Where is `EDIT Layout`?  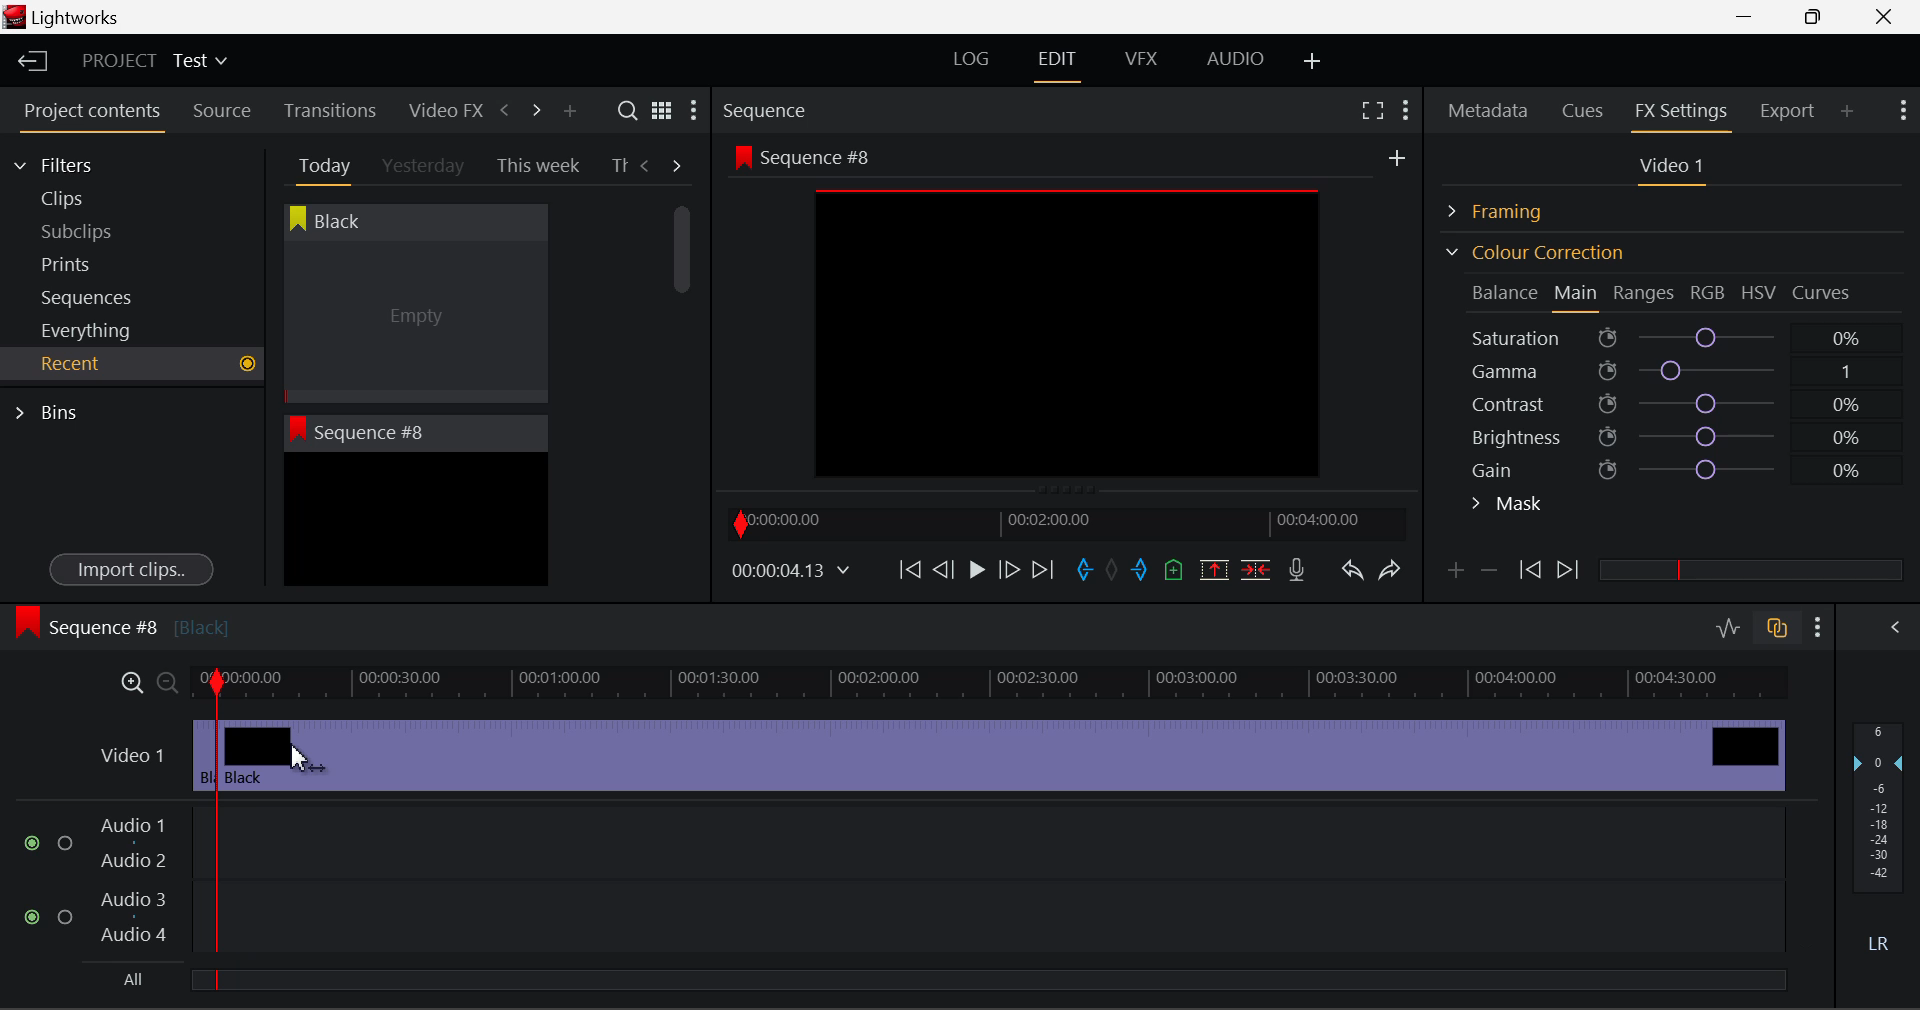
EDIT Layout is located at coordinates (1060, 63).